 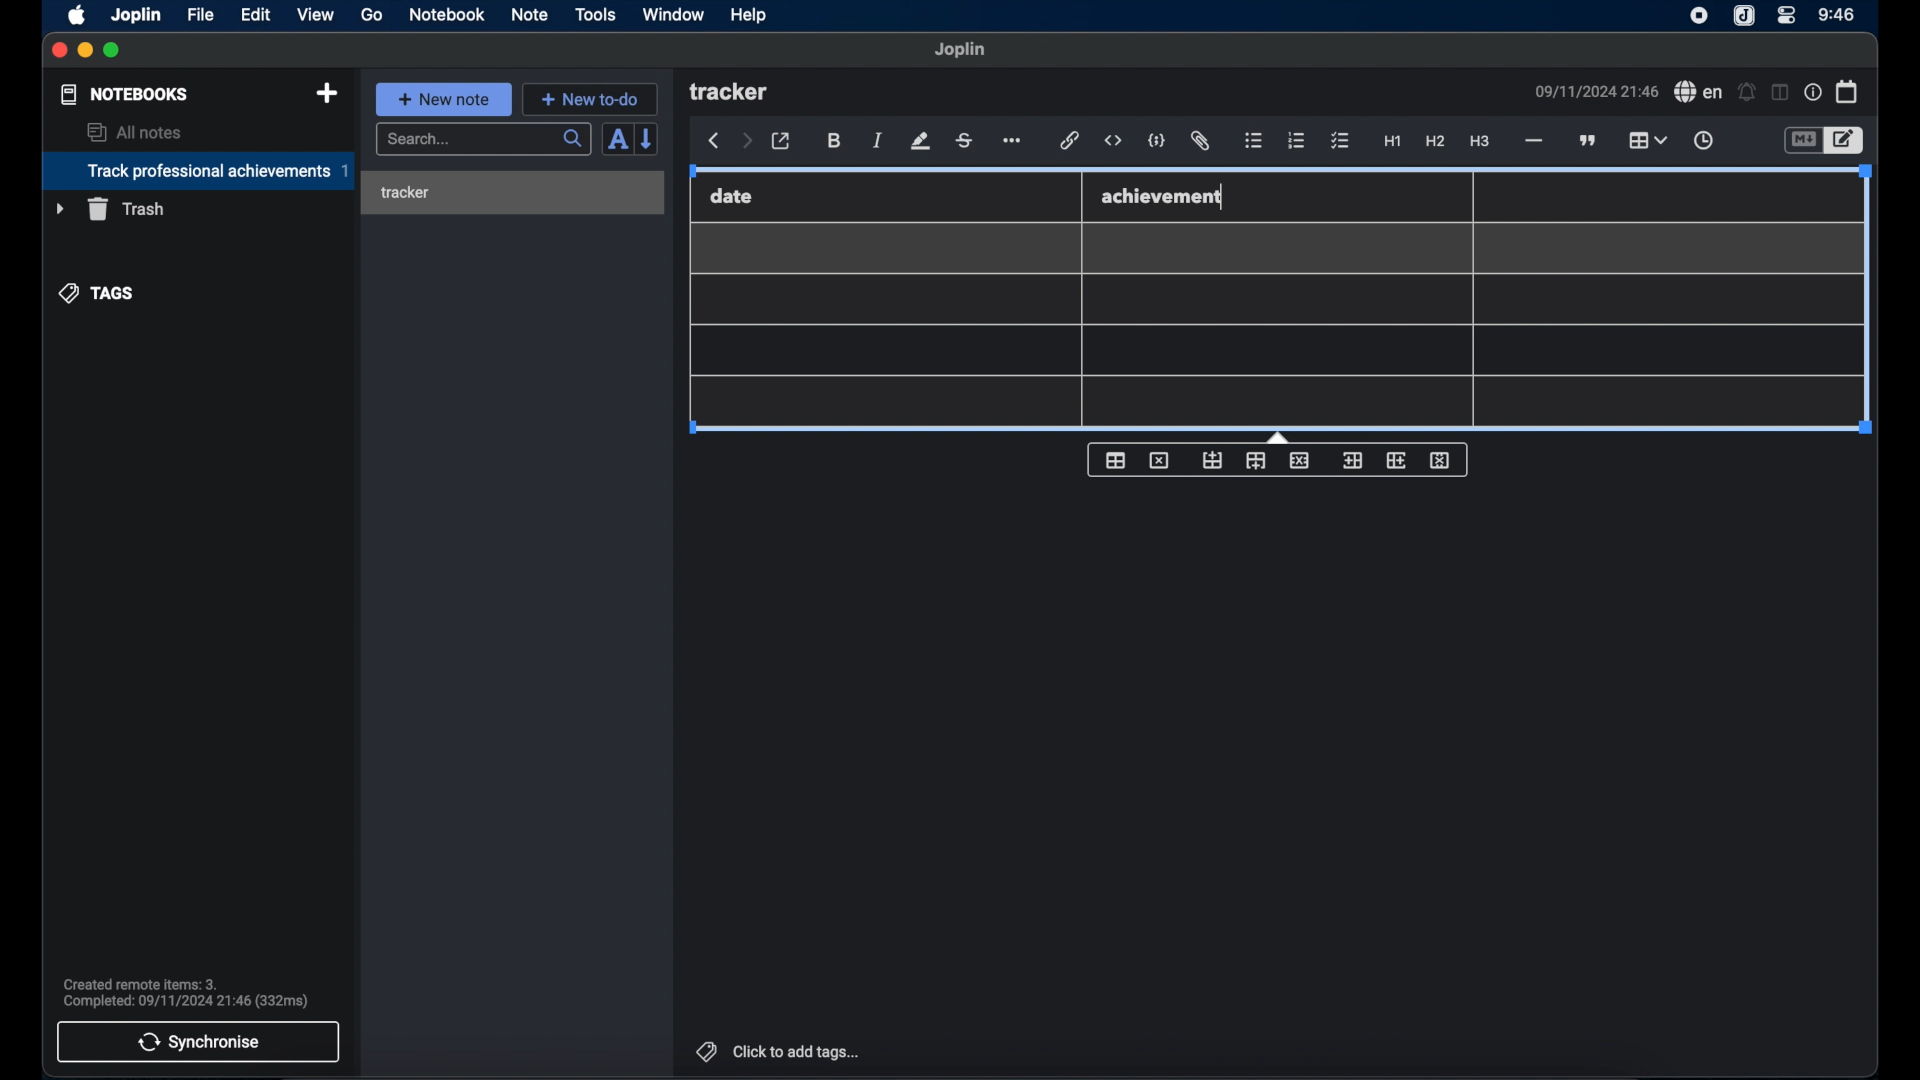 What do you see at coordinates (1435, 142) in the screenshot?
I see `heading 2` at bounding box center [1435, 142].